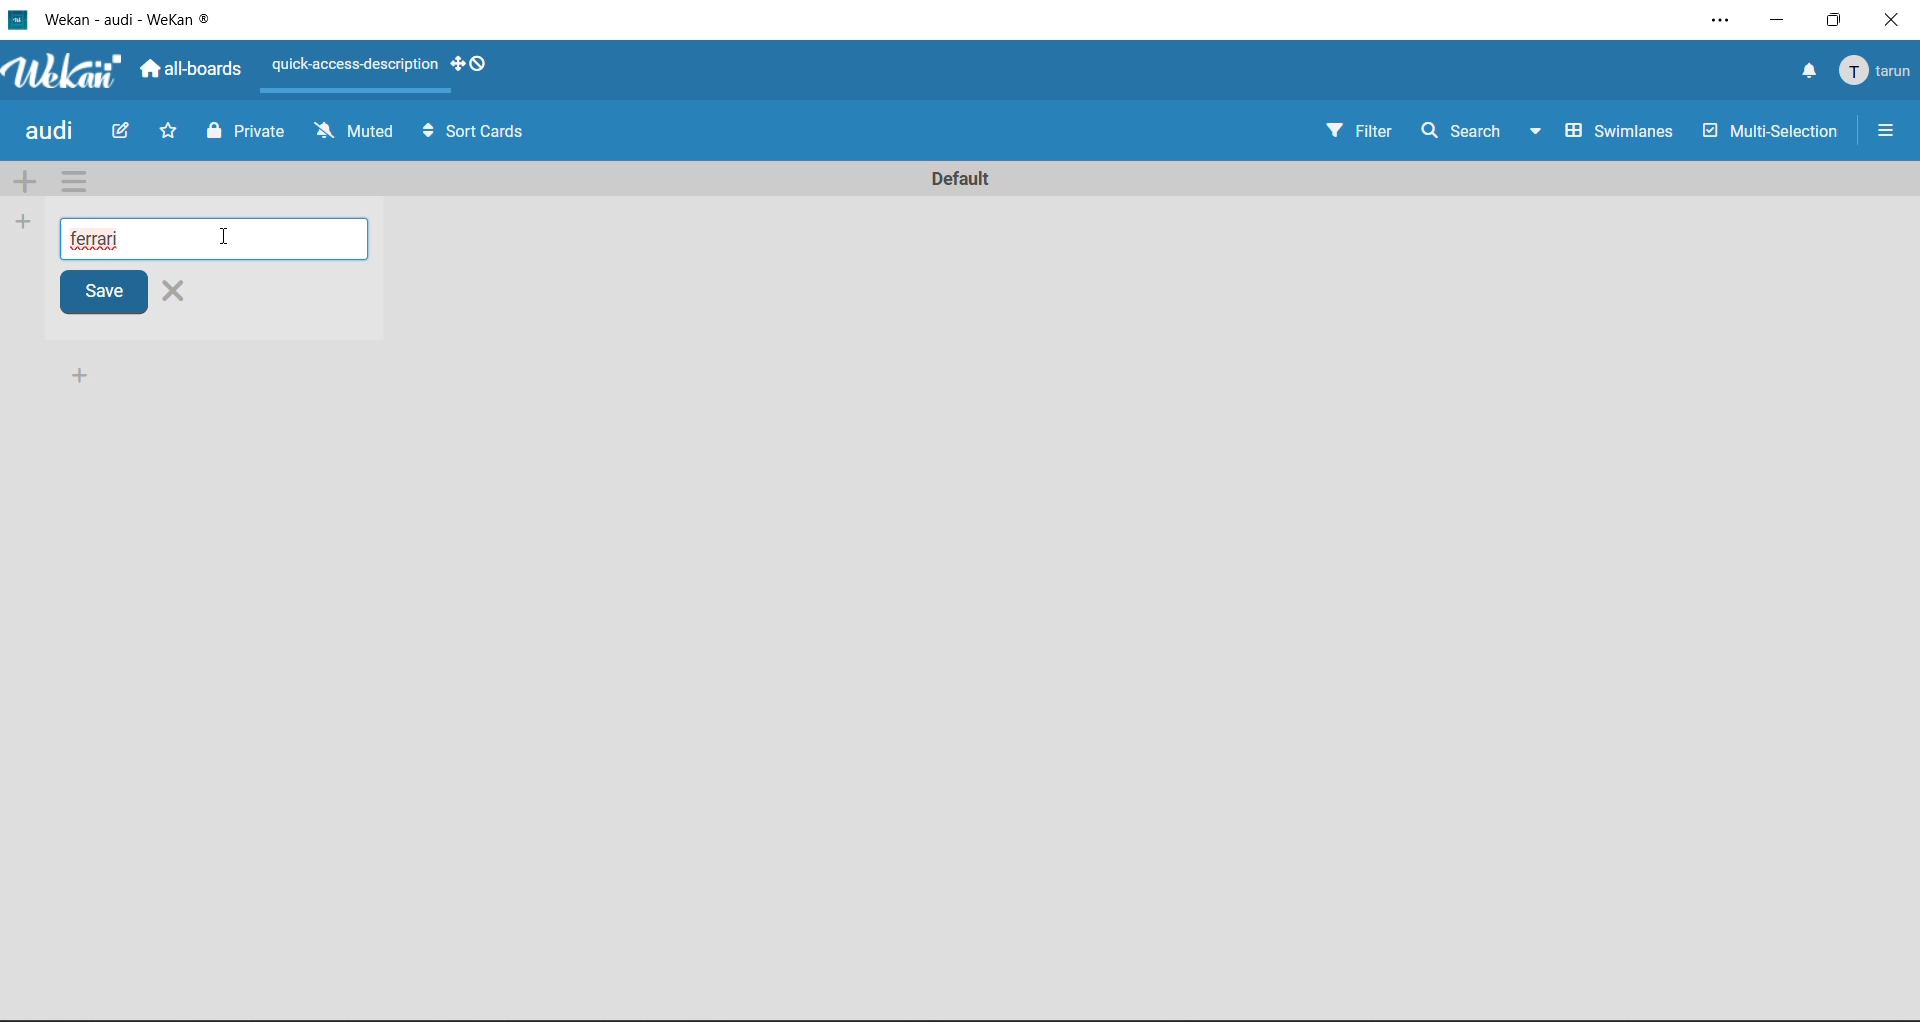  I want to click on app logo Wekan, so click(64, 72).